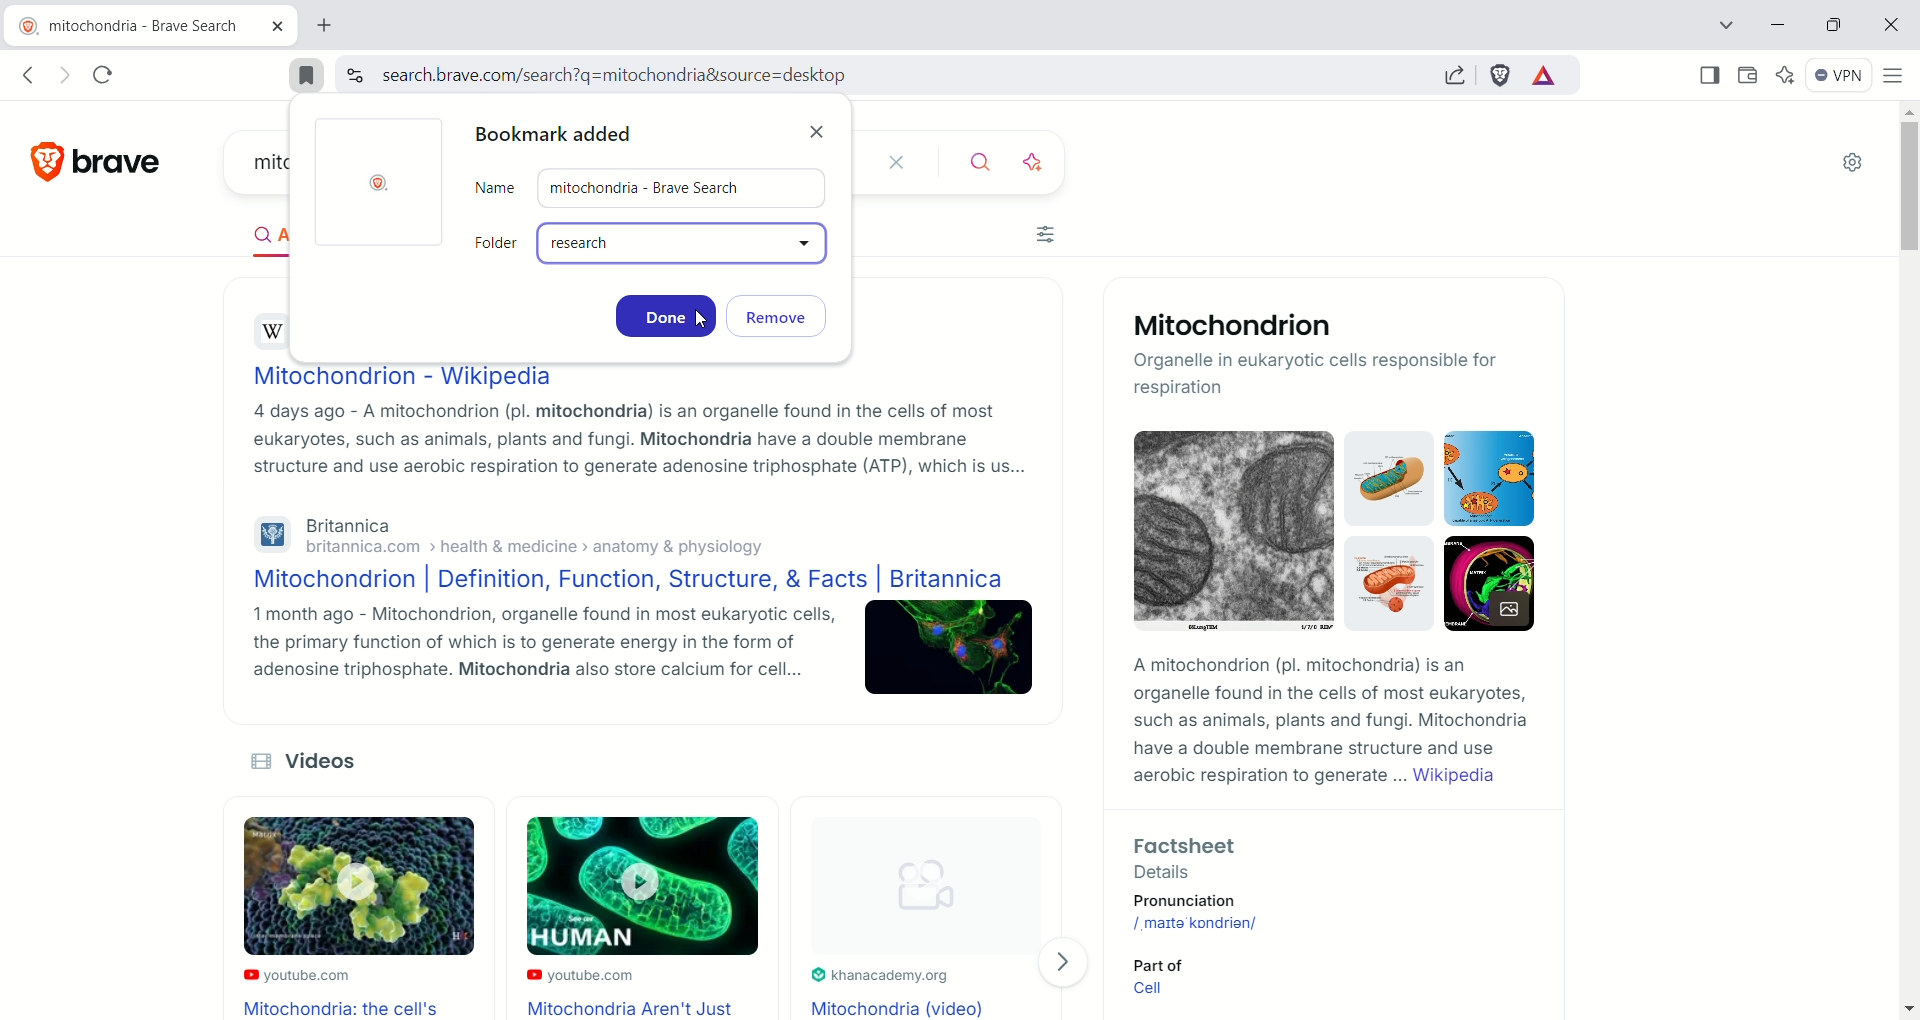 The image size is (1920, 1020). Describe the element at coordinates (665, 315) in the screenshot. I see `done` at that location.